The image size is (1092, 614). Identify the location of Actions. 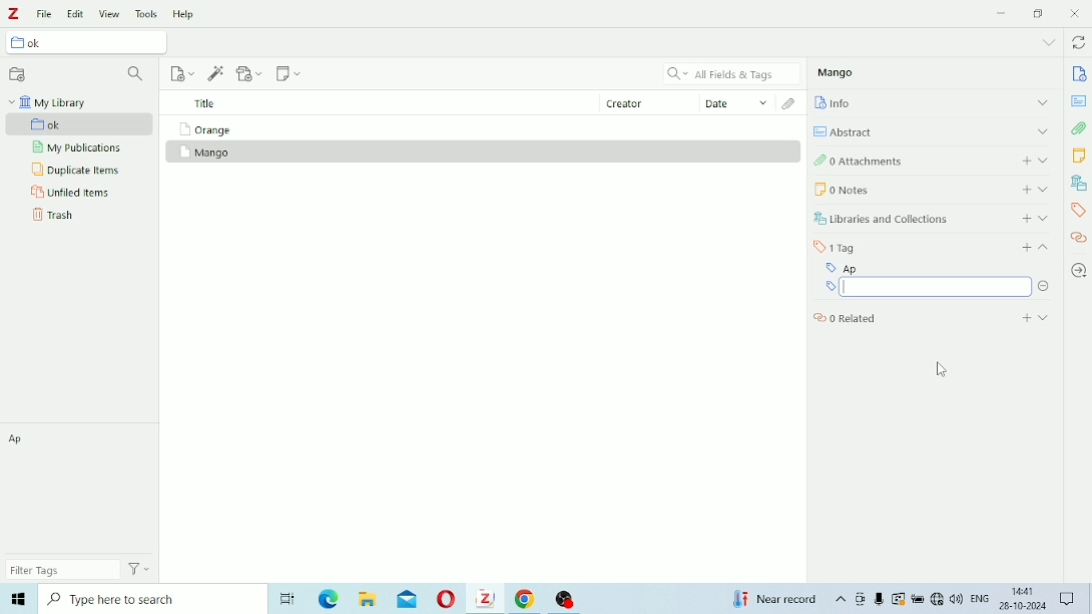
(138, 569).